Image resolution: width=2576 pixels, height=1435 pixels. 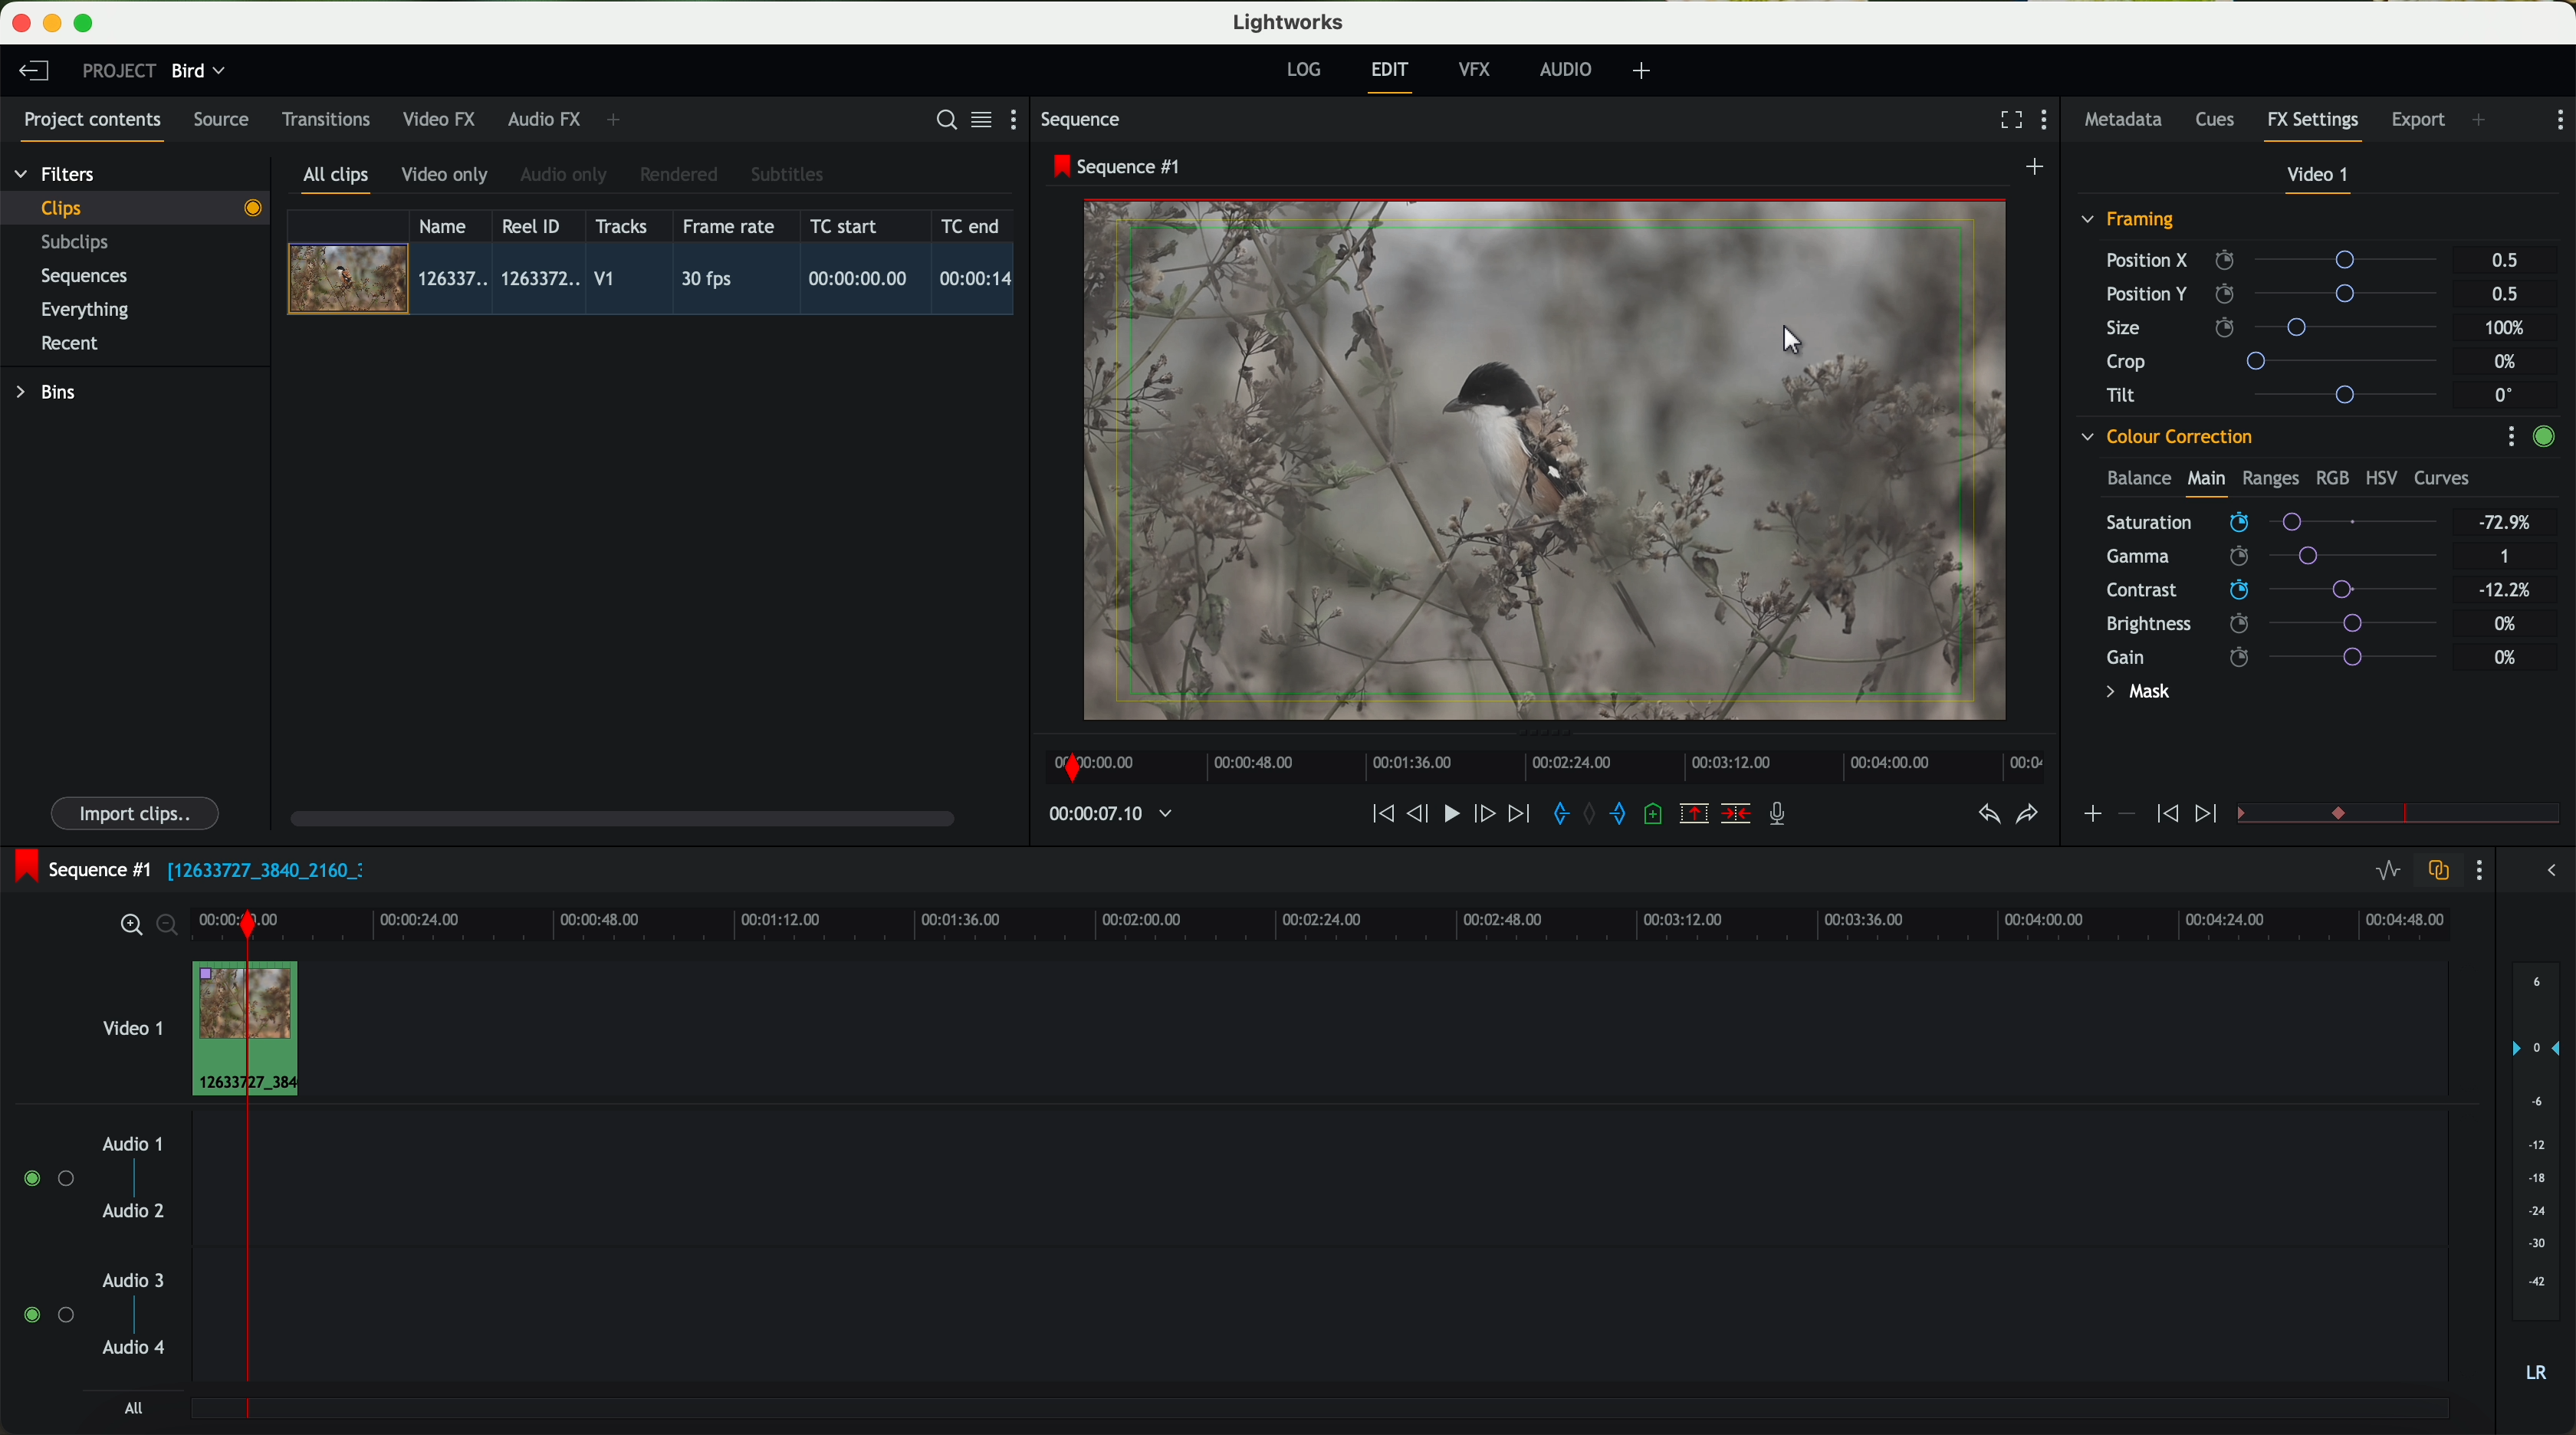 I want to click on nudge one frame foward, so click(x=1487, y=815).